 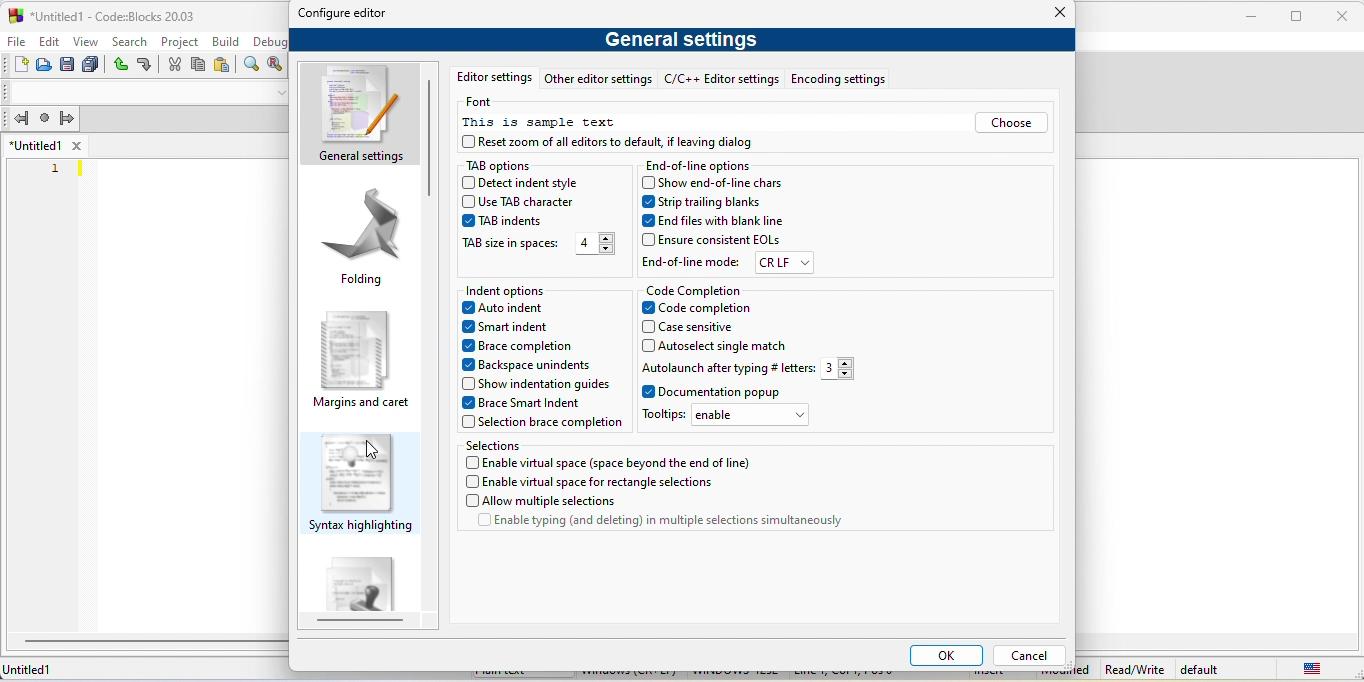 I want to click on paste, so click(x=223, y=65).